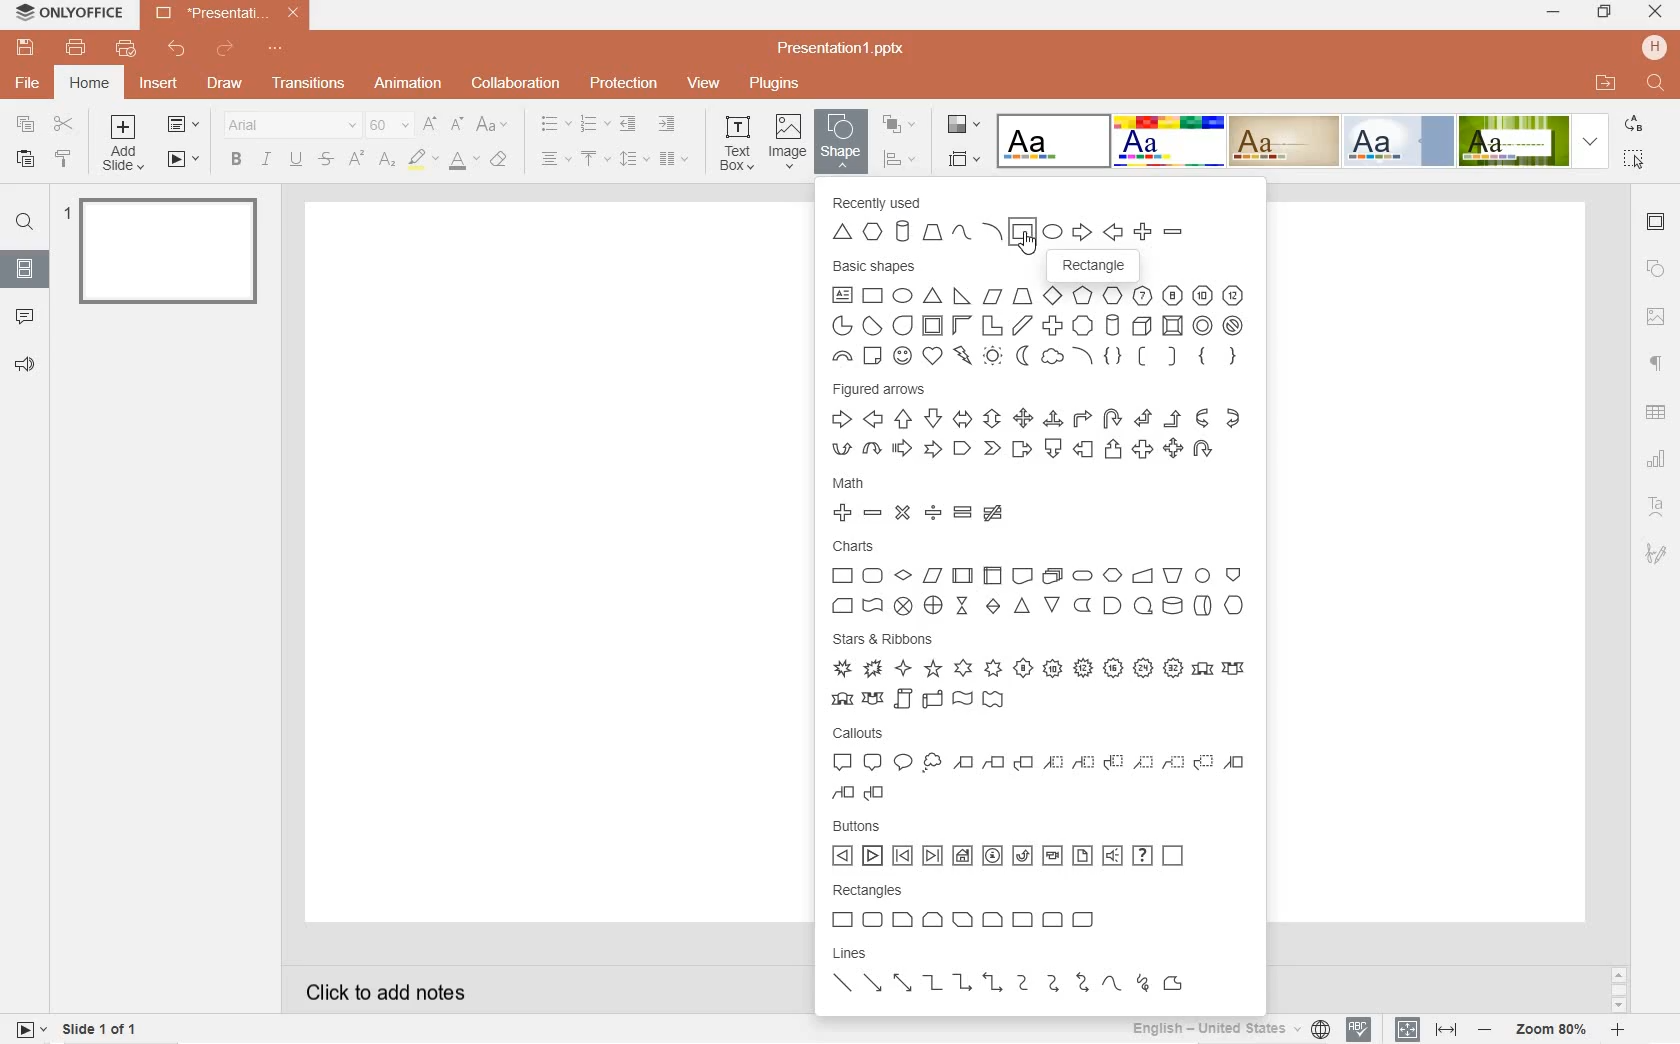 The image size is (1680, 1044). Describe the element at coordinates (177, 49) in the screenshot. I see `undo` at that location.